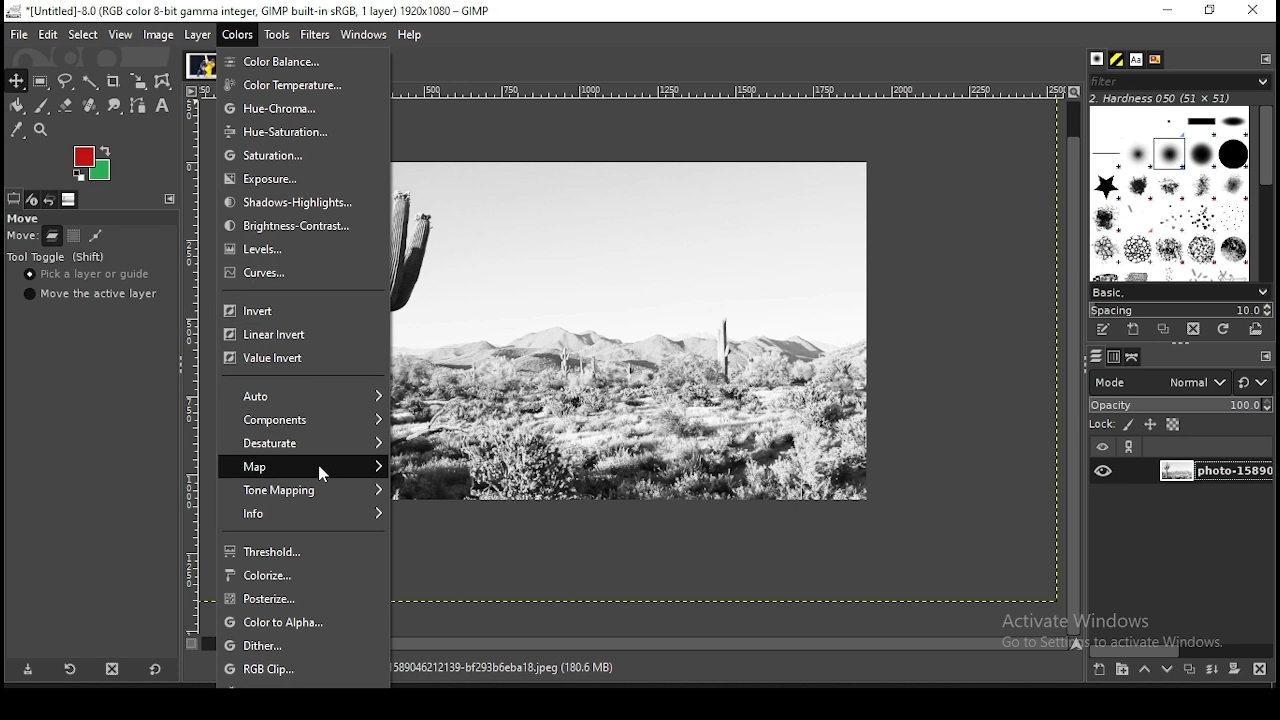 The image size is (1280, 720). I want to click on new layer, so click(1101, 671).